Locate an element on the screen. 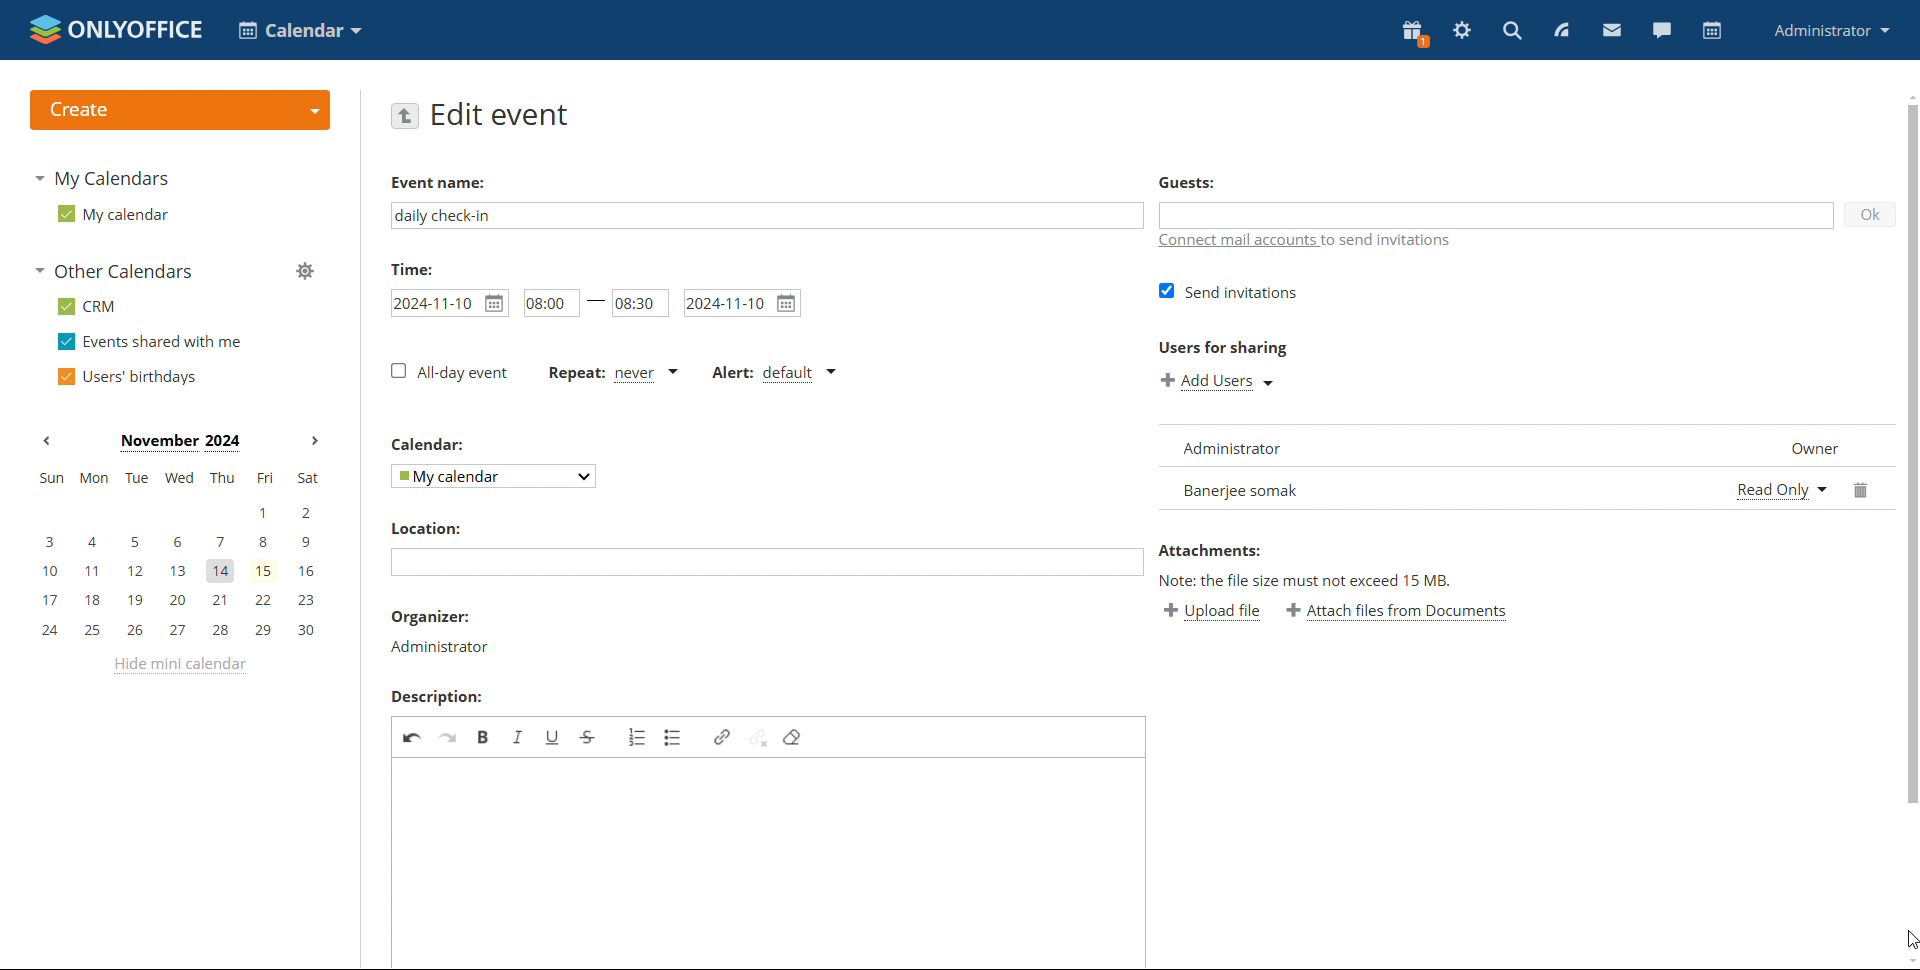 The height and width of the screenshot is (970, 1920). link is located at coordinates (722, 737).